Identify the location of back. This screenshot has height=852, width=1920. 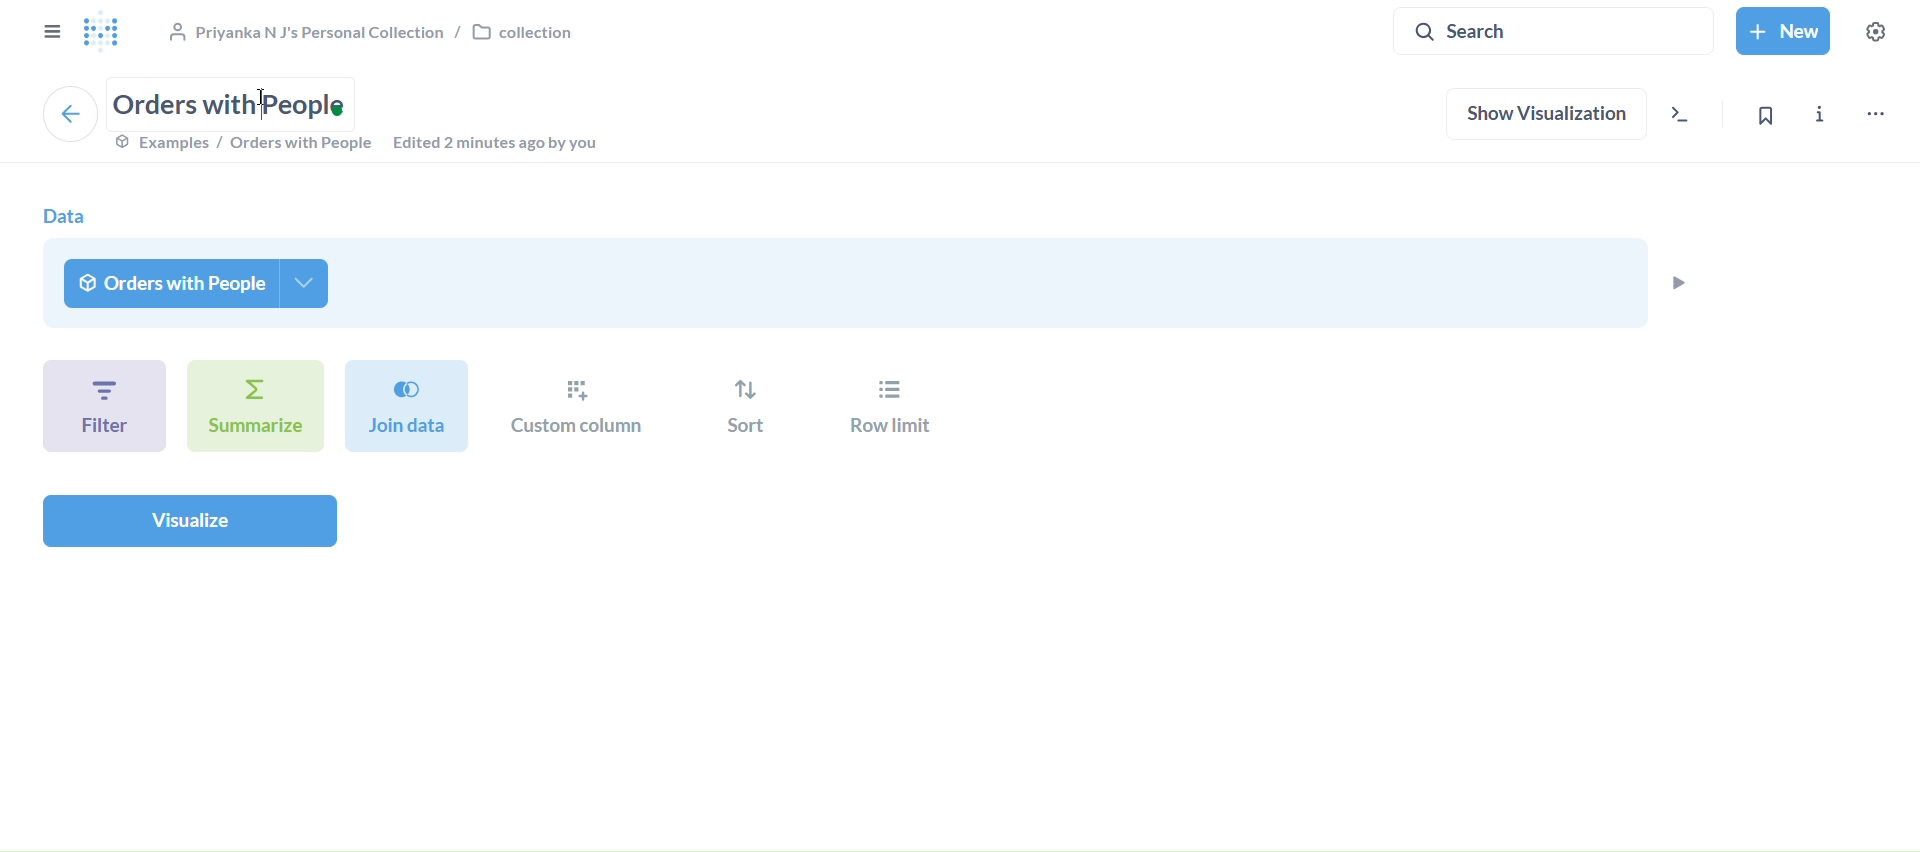
(70, 113).